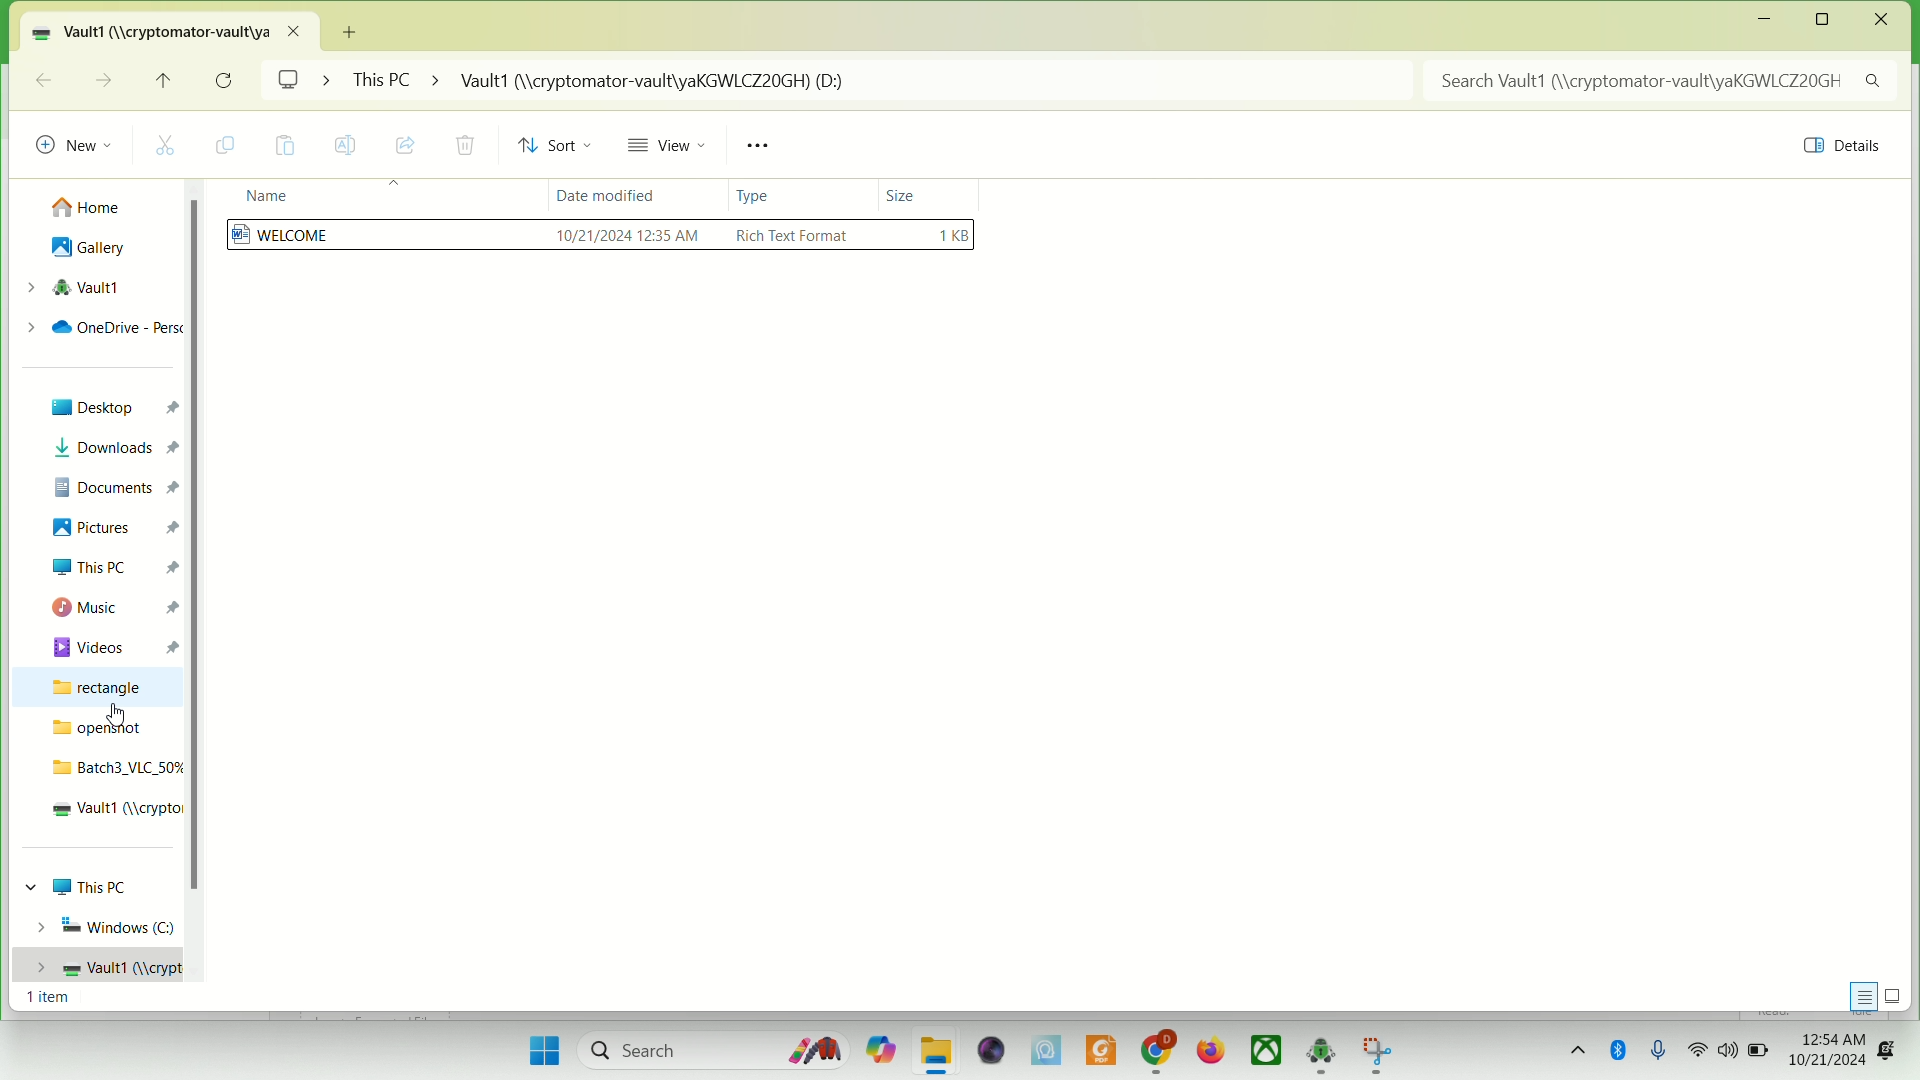 The width and height of the screenshot is (1920, 1080). What do you see at coordinates (1045, 1050) in the screenshot?
I see `MSI center Pro` at bounding box center [1045, 1050].